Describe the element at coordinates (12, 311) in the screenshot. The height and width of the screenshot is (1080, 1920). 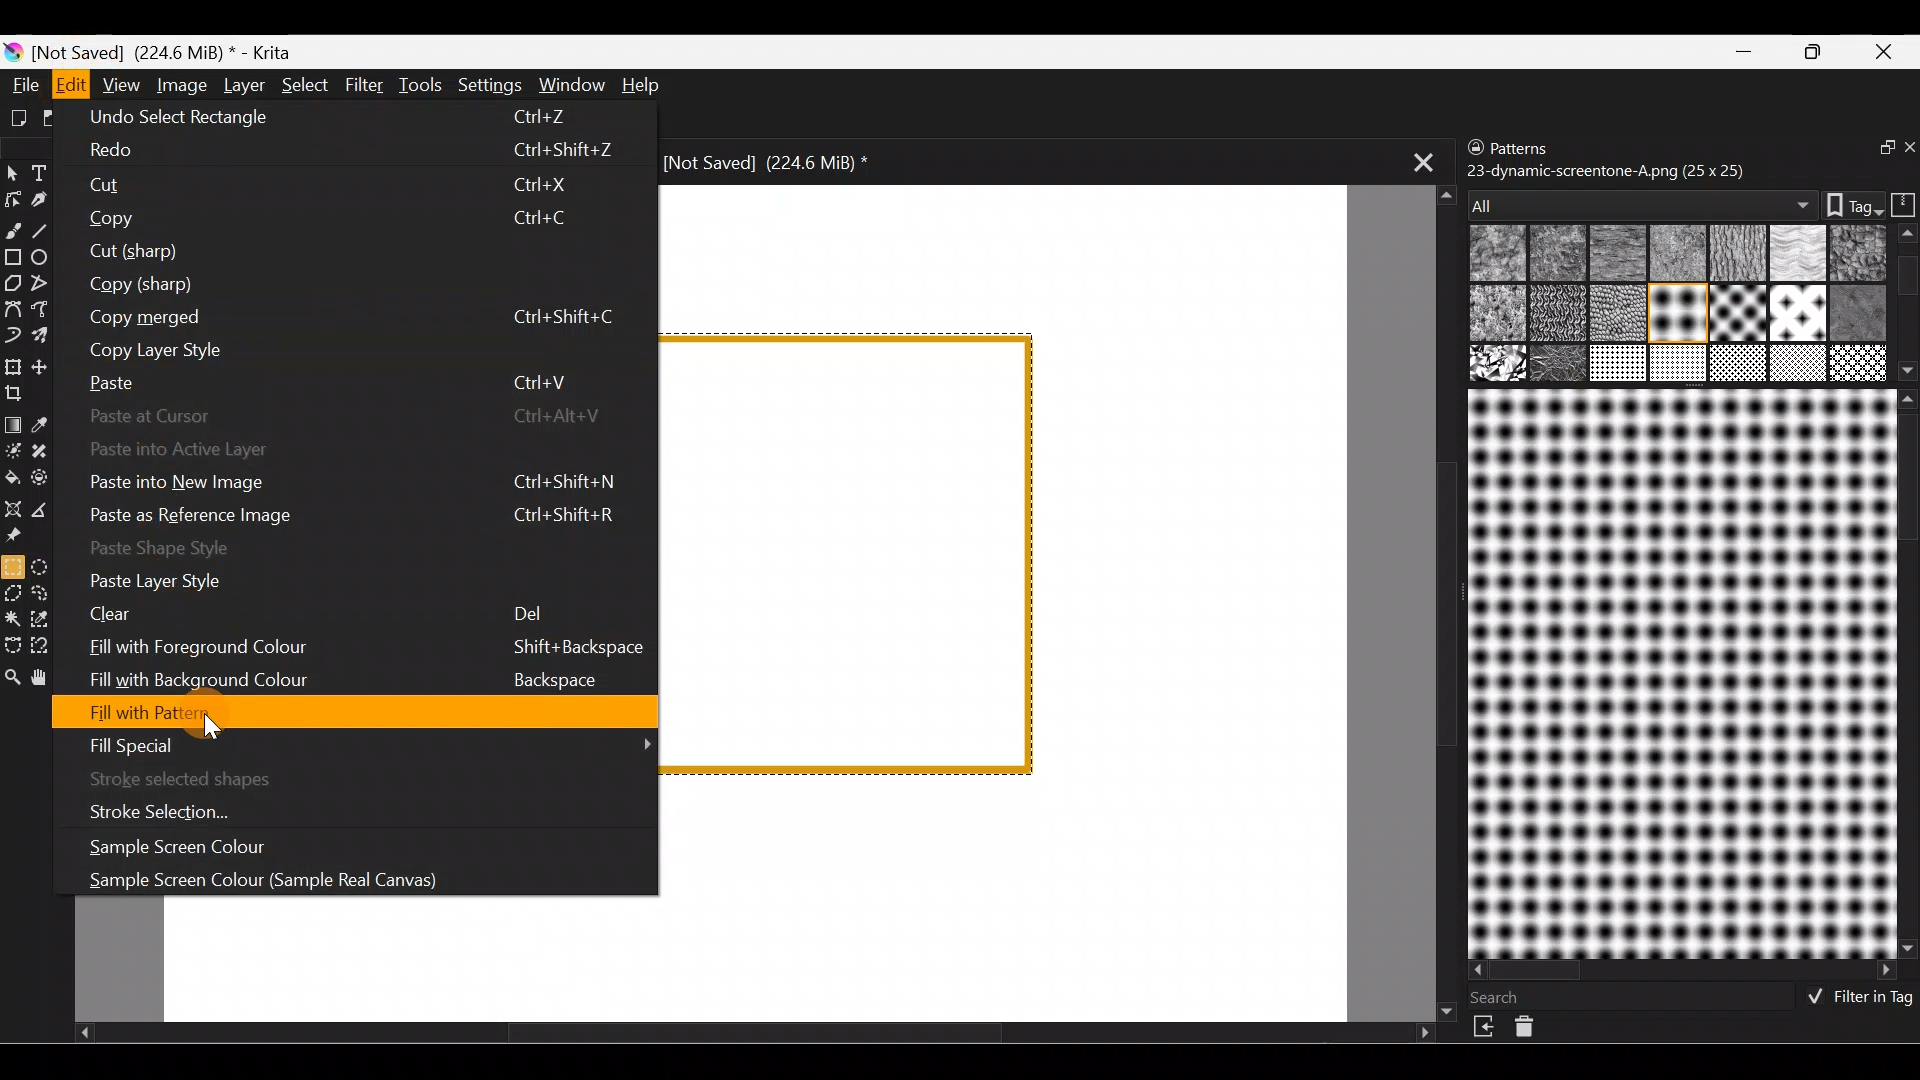
I see `Bezier curve tool` at that location.